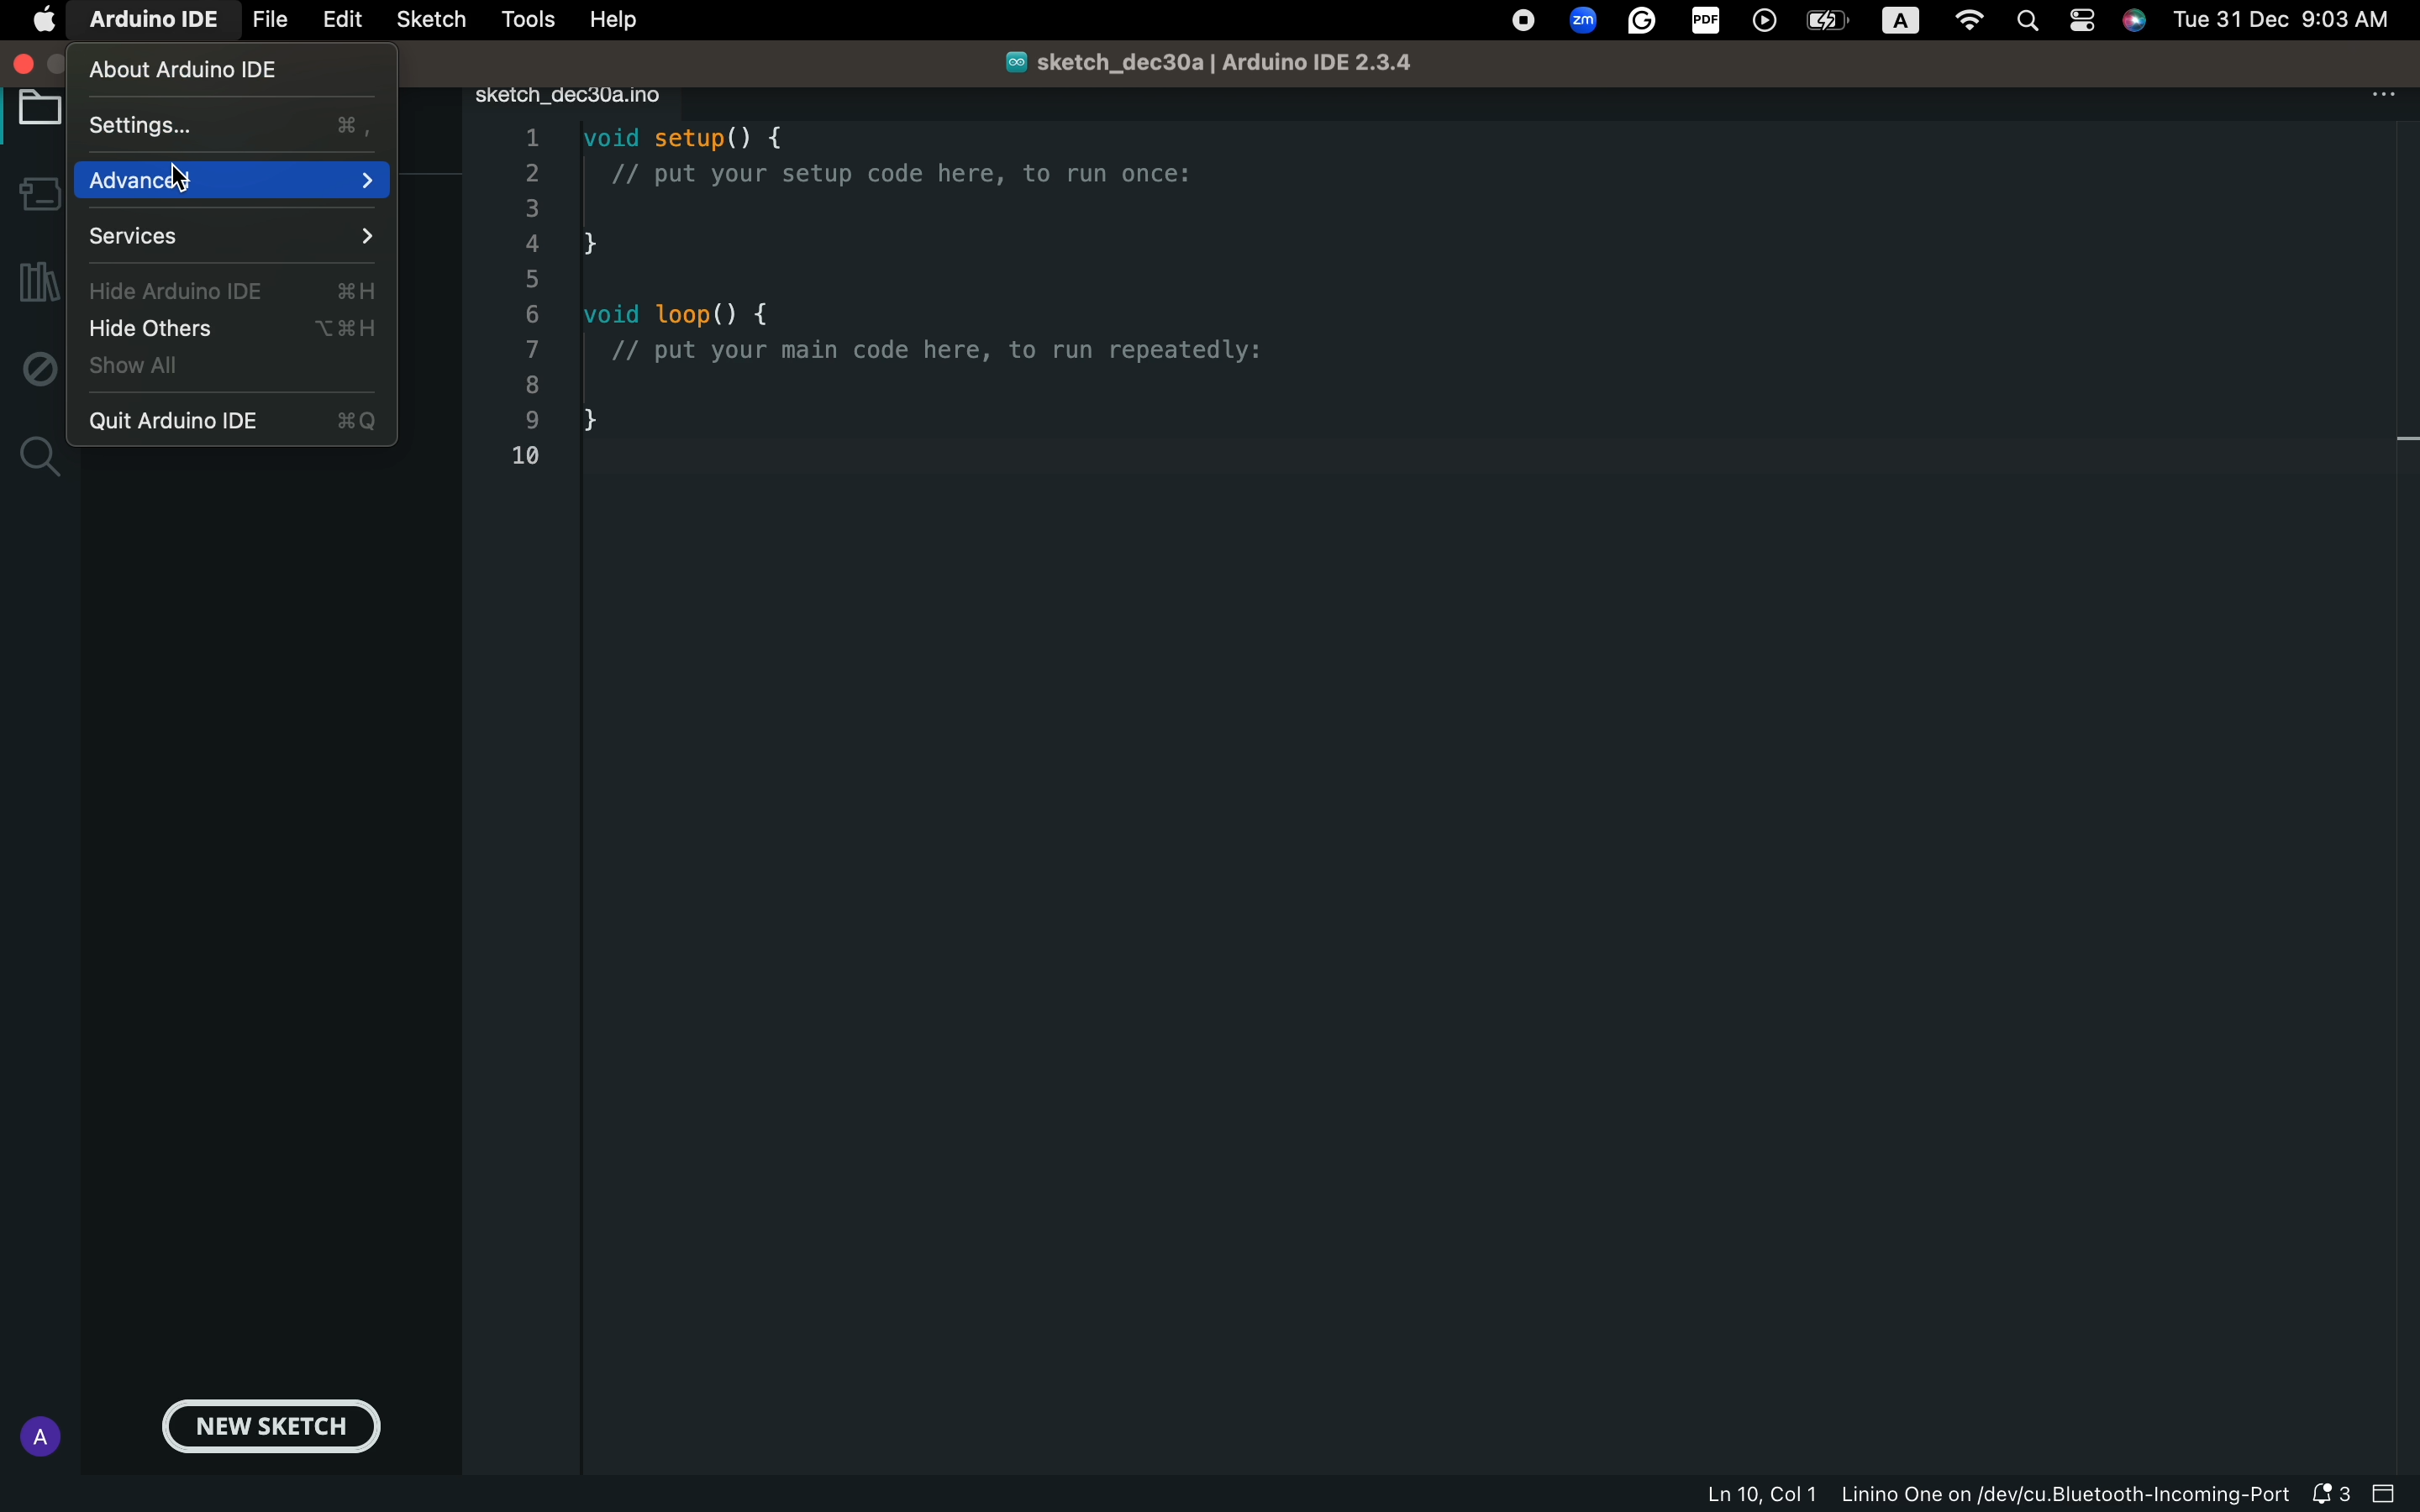 The width and height of the screenshot is (2420, 1512). Describe the element at coordinates (430, 21) in the screenshot. I see `sketch` at that location.